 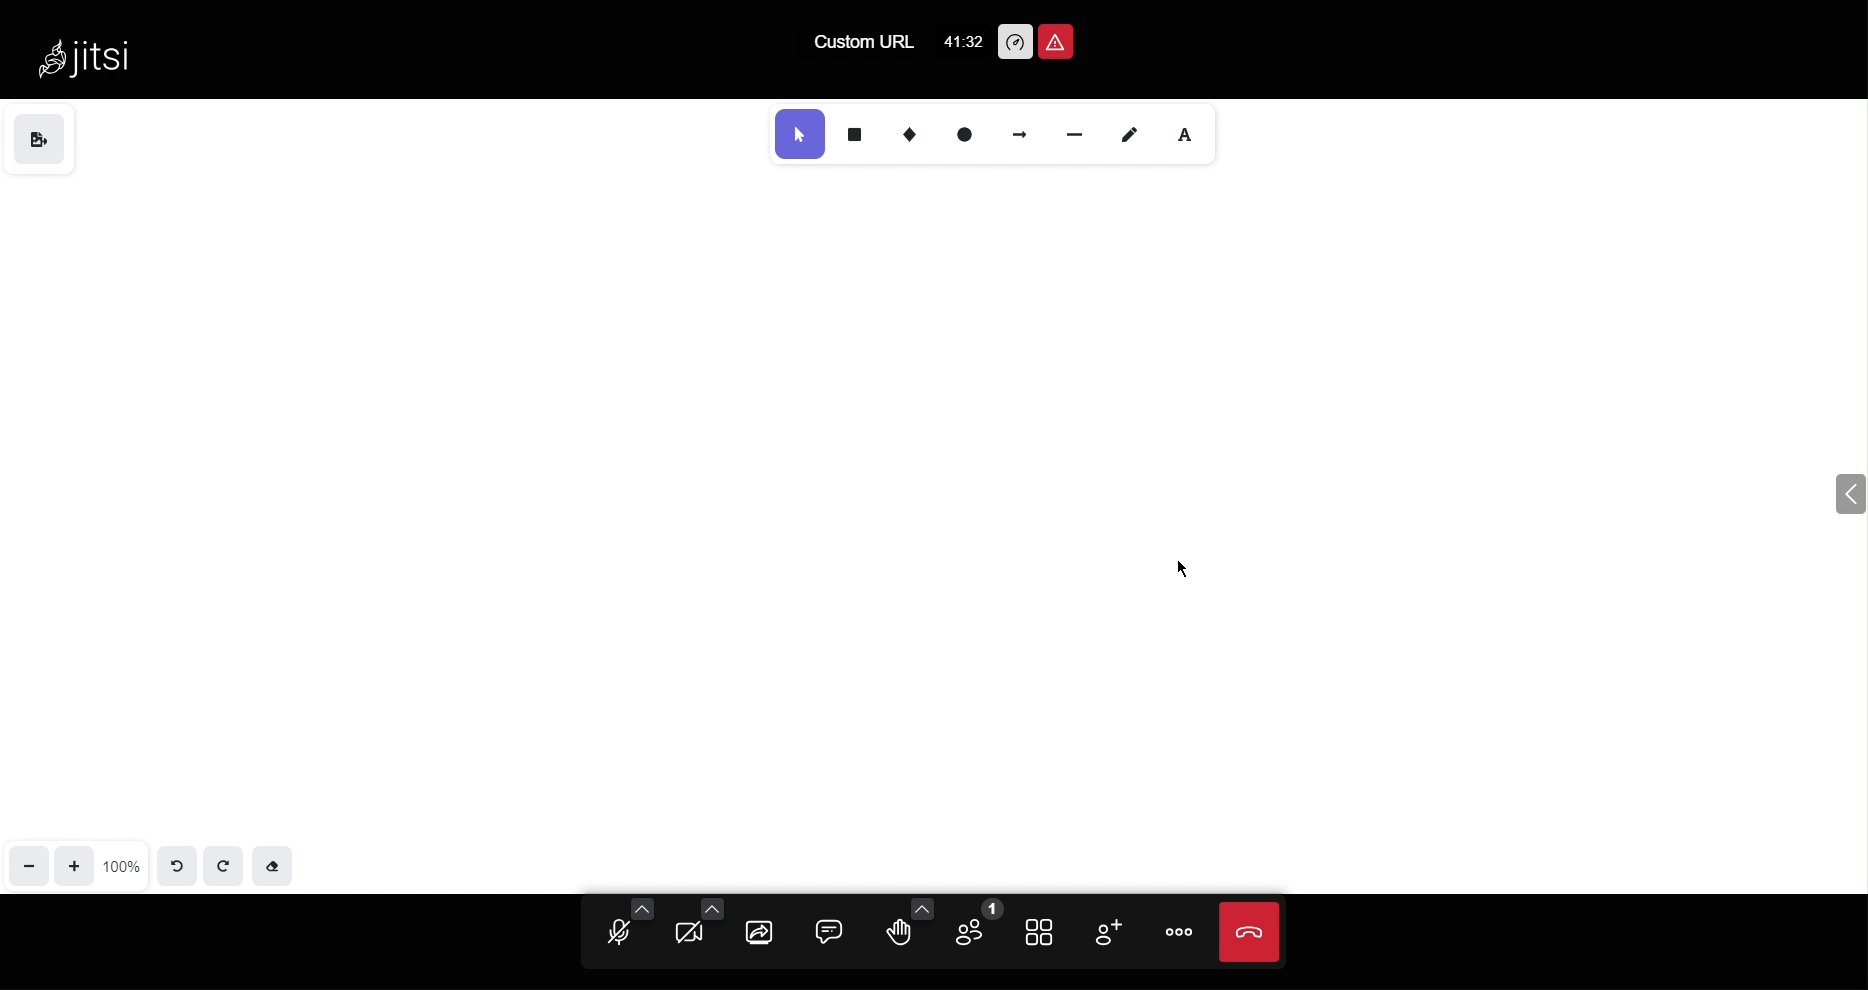 I want to click on Participants, so click(x=979, y=928).